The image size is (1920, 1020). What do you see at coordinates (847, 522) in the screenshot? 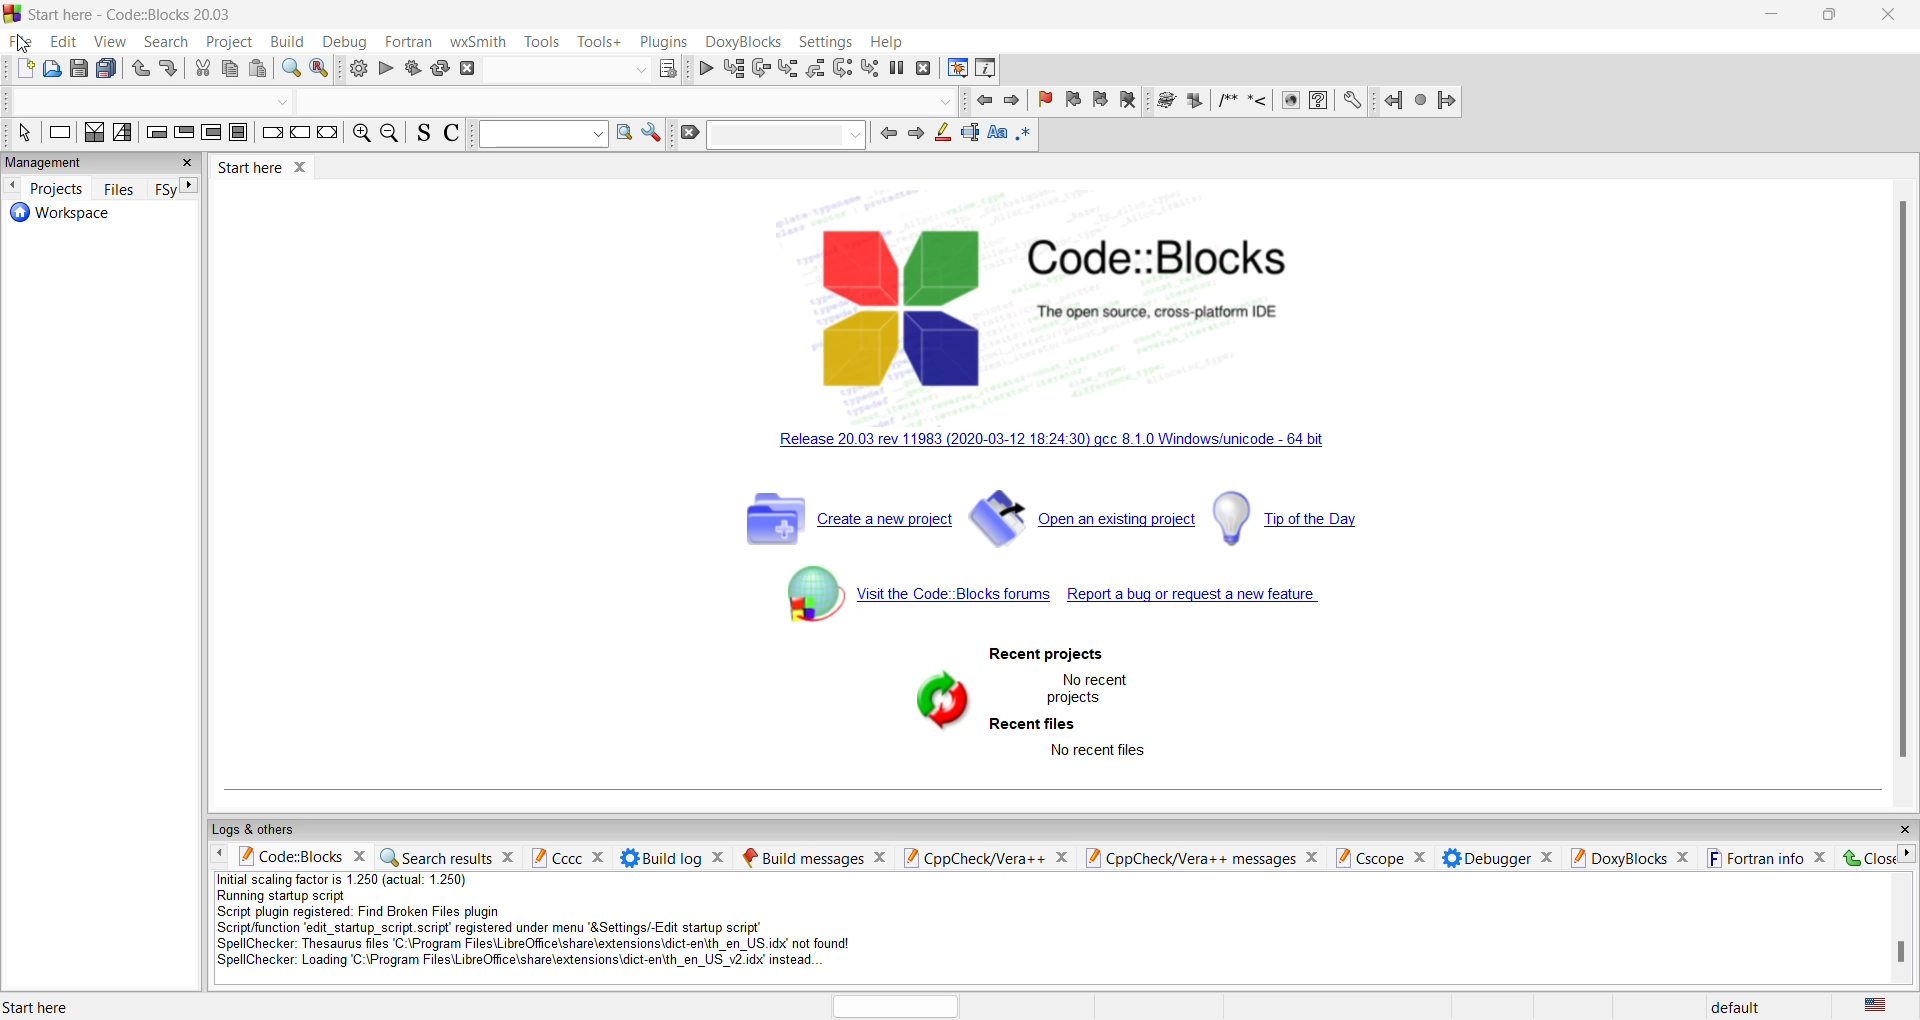
I see `create new project` at bounding box center [847, 522].